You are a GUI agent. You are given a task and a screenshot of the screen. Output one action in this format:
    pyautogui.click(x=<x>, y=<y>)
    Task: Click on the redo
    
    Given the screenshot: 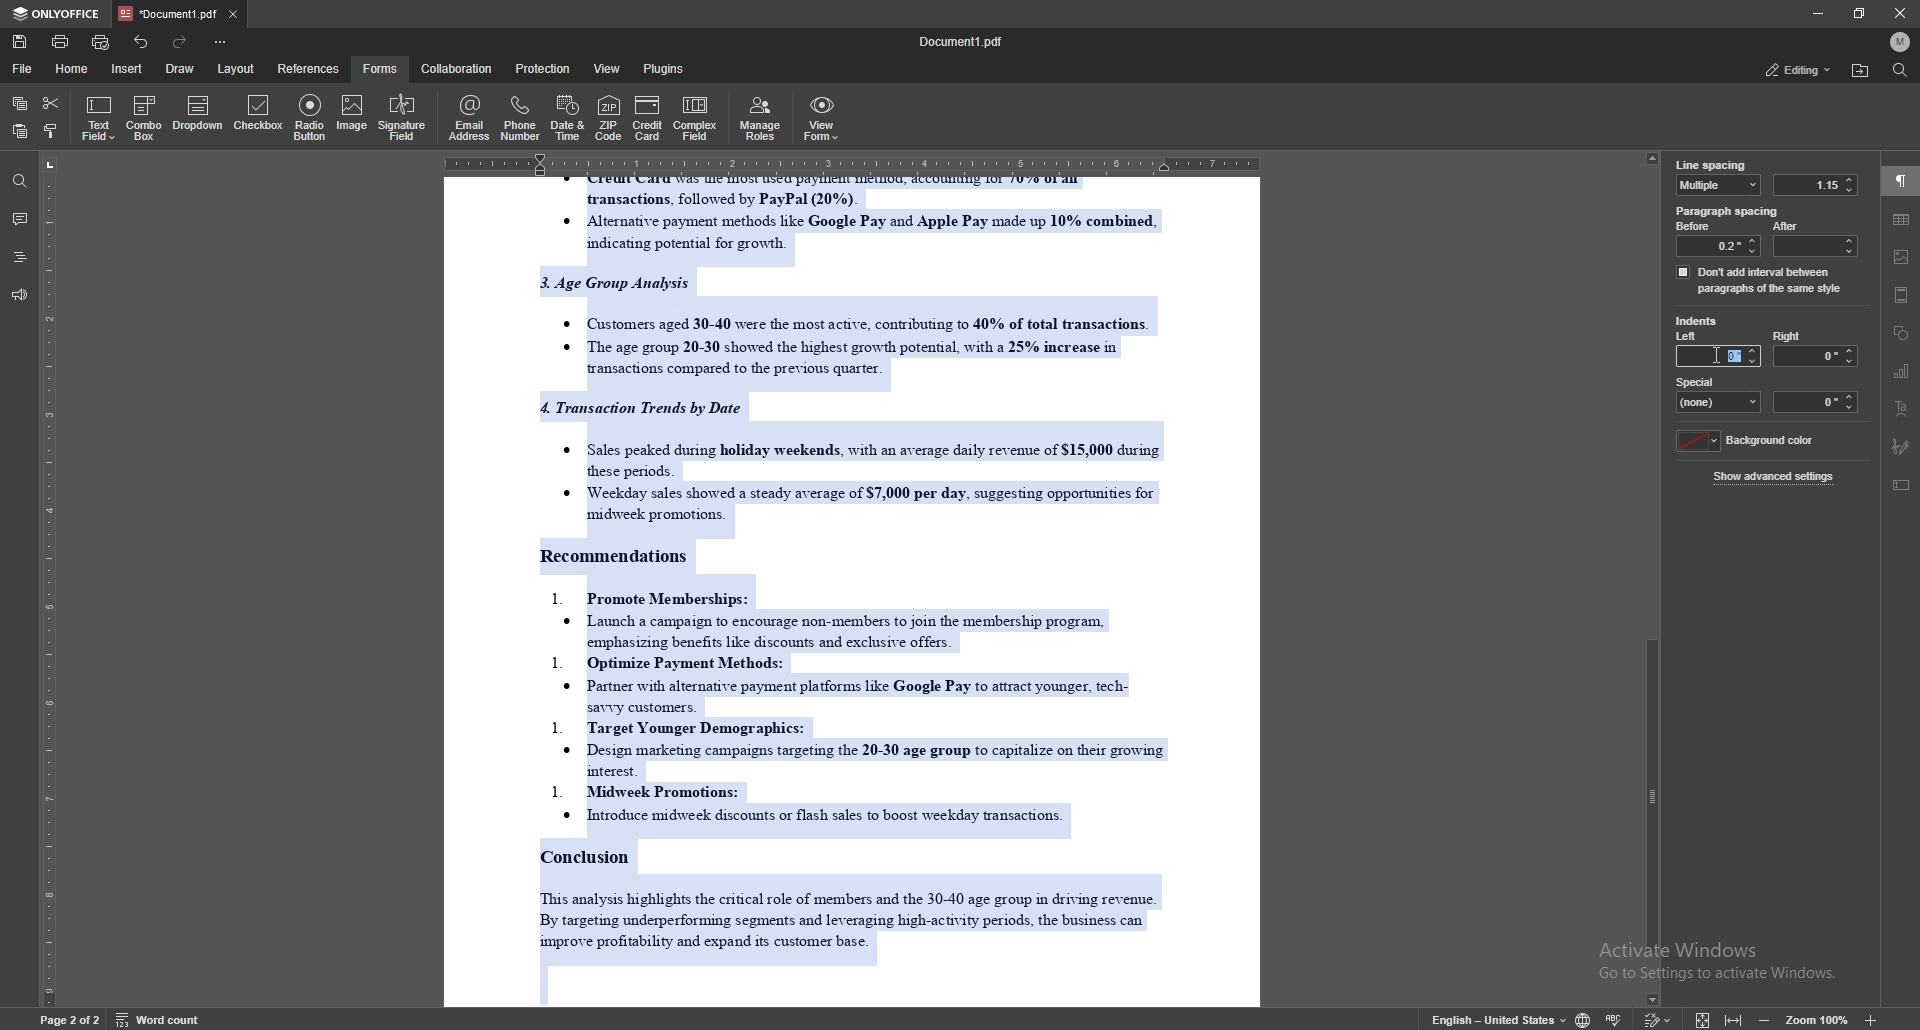 What is the action you would take?
    pyautogui.click(x=178, y=42)
    